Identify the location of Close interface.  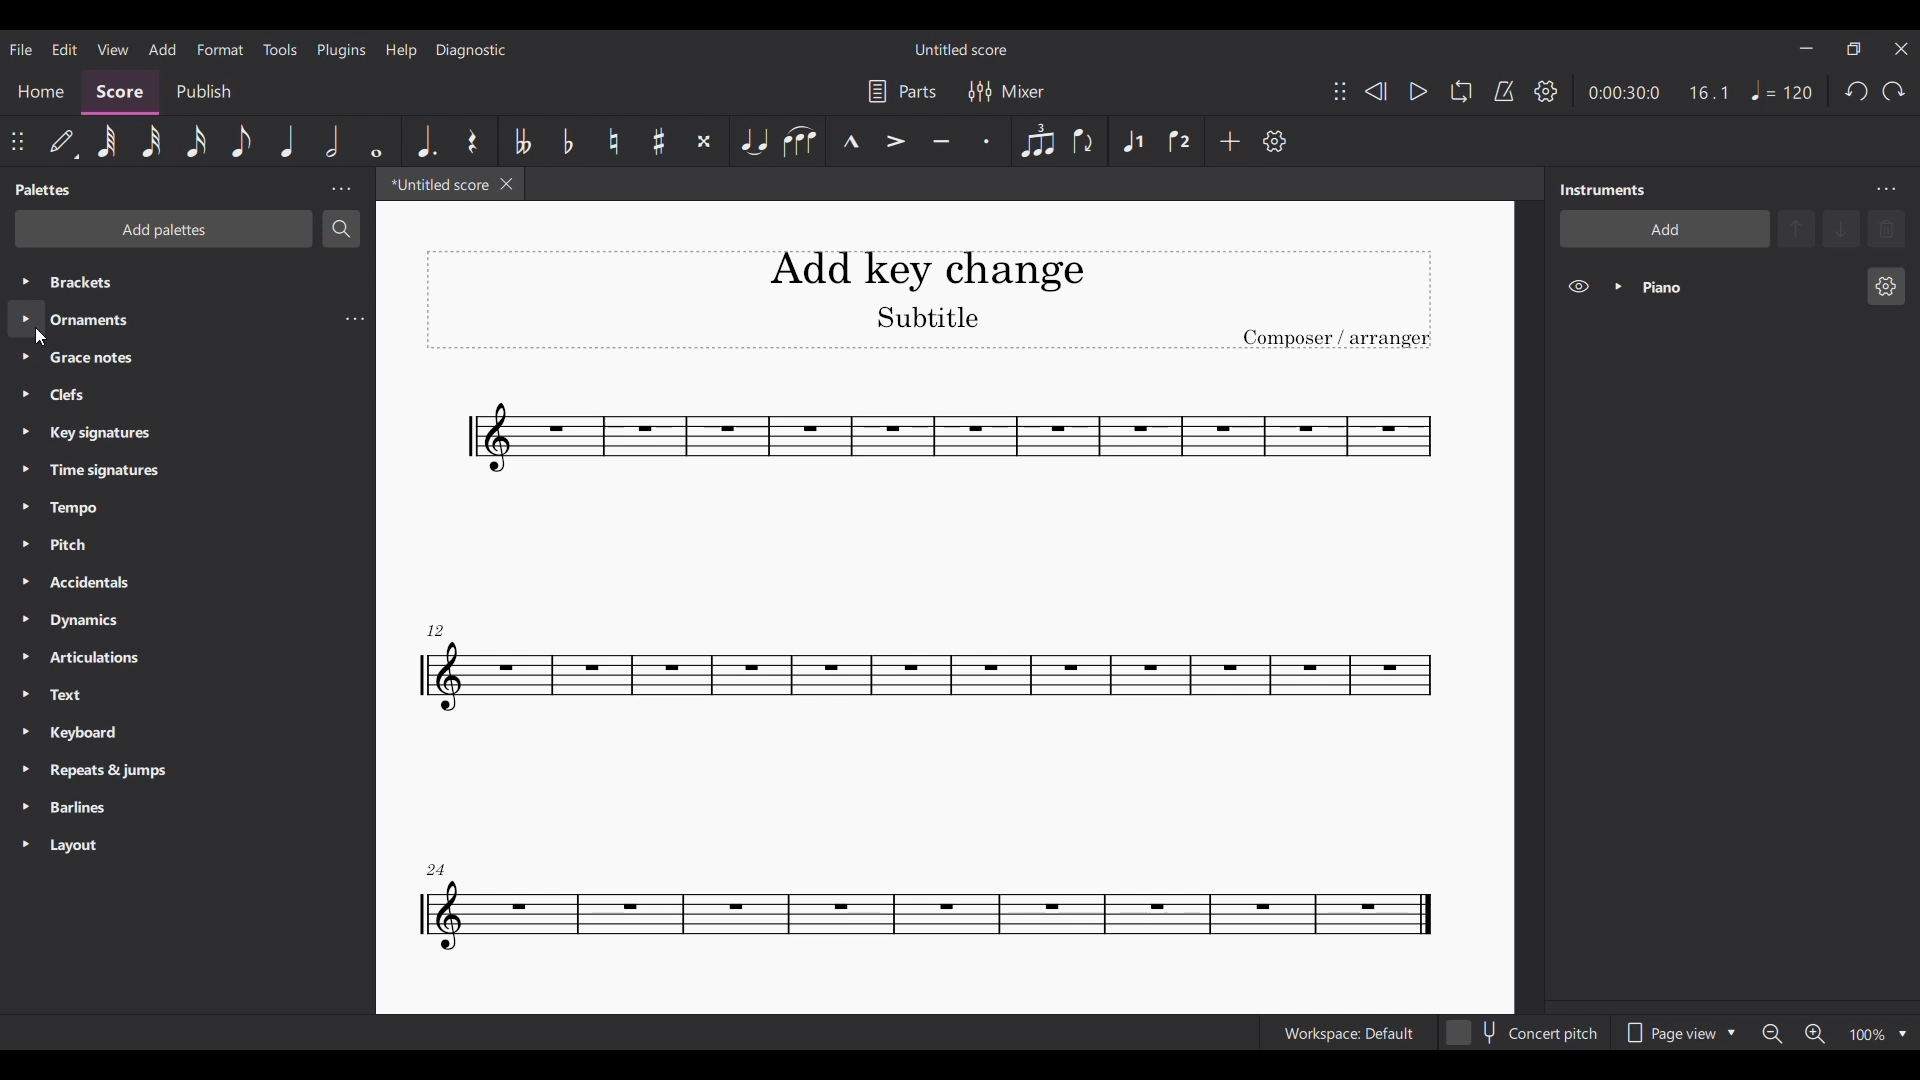
(1901, 50).